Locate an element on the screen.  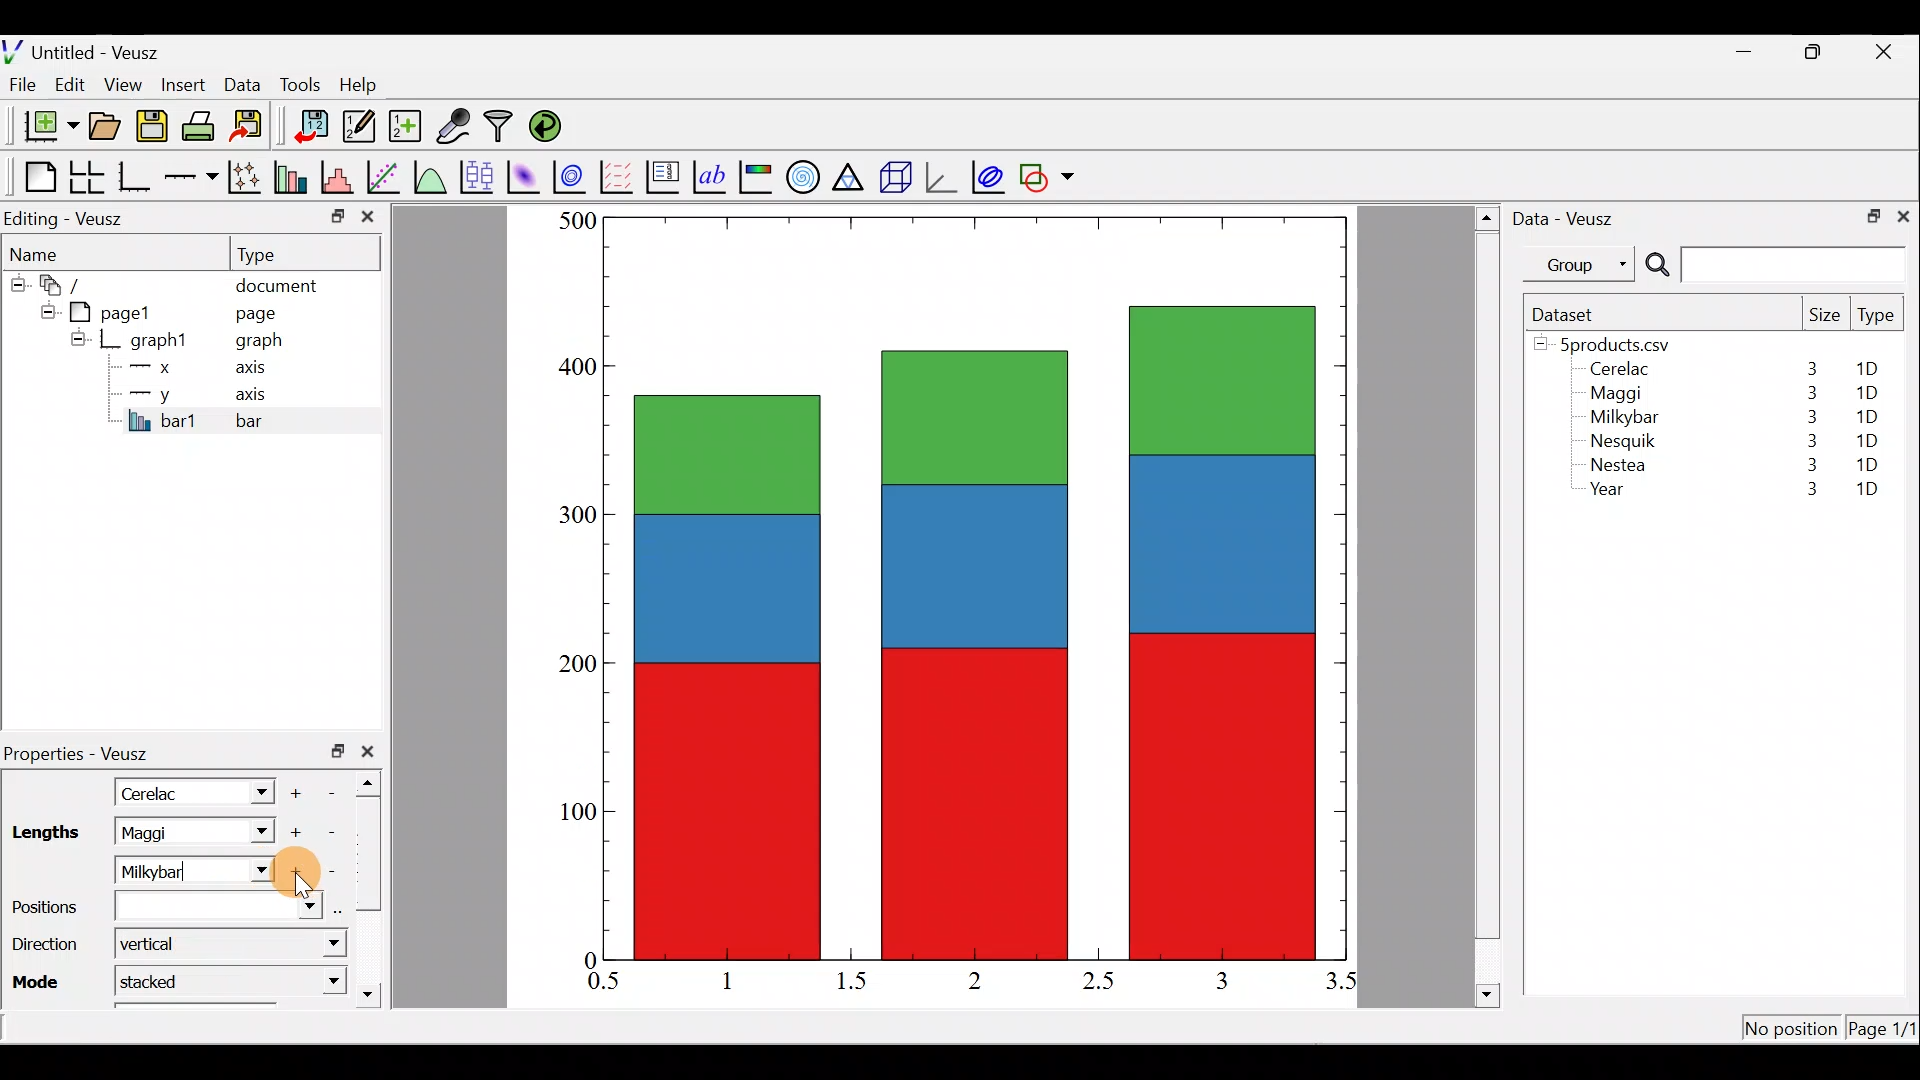
Text label is located at coordinates (712, 174).